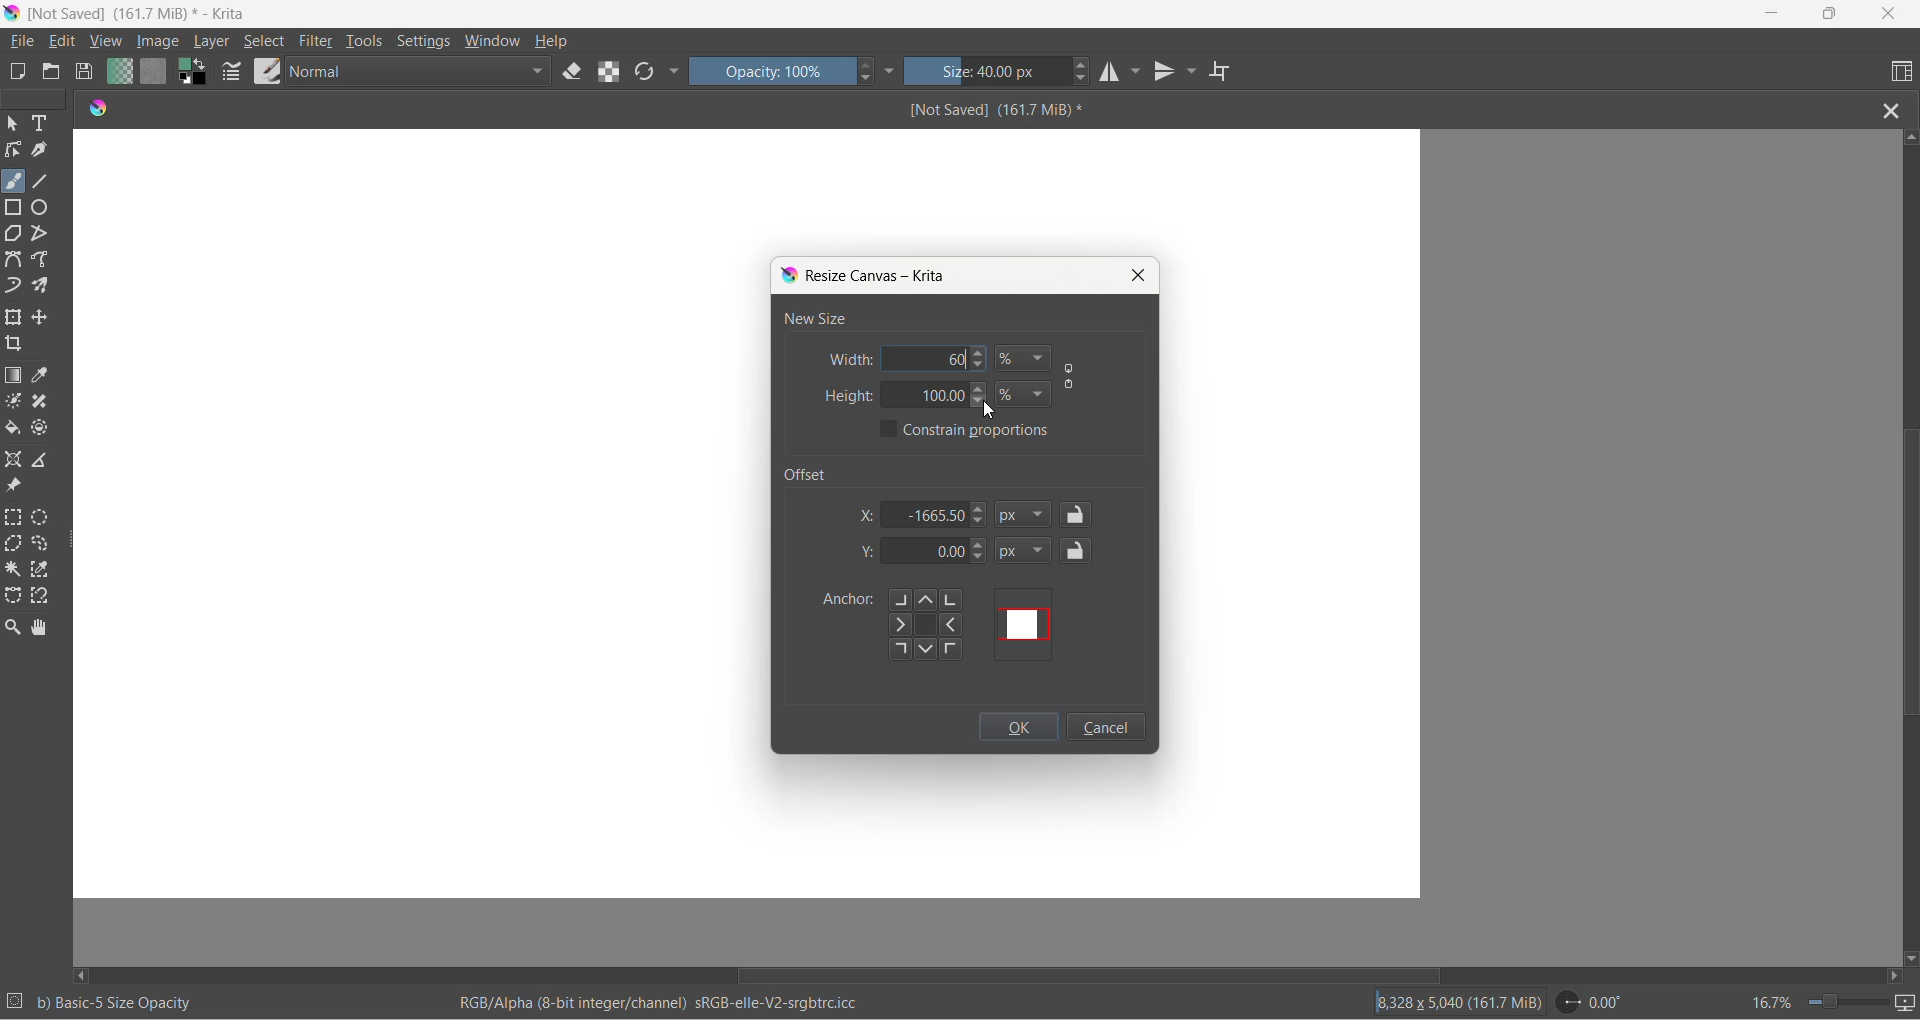  I want to click on y-axis value decrement, so click(980, 561).